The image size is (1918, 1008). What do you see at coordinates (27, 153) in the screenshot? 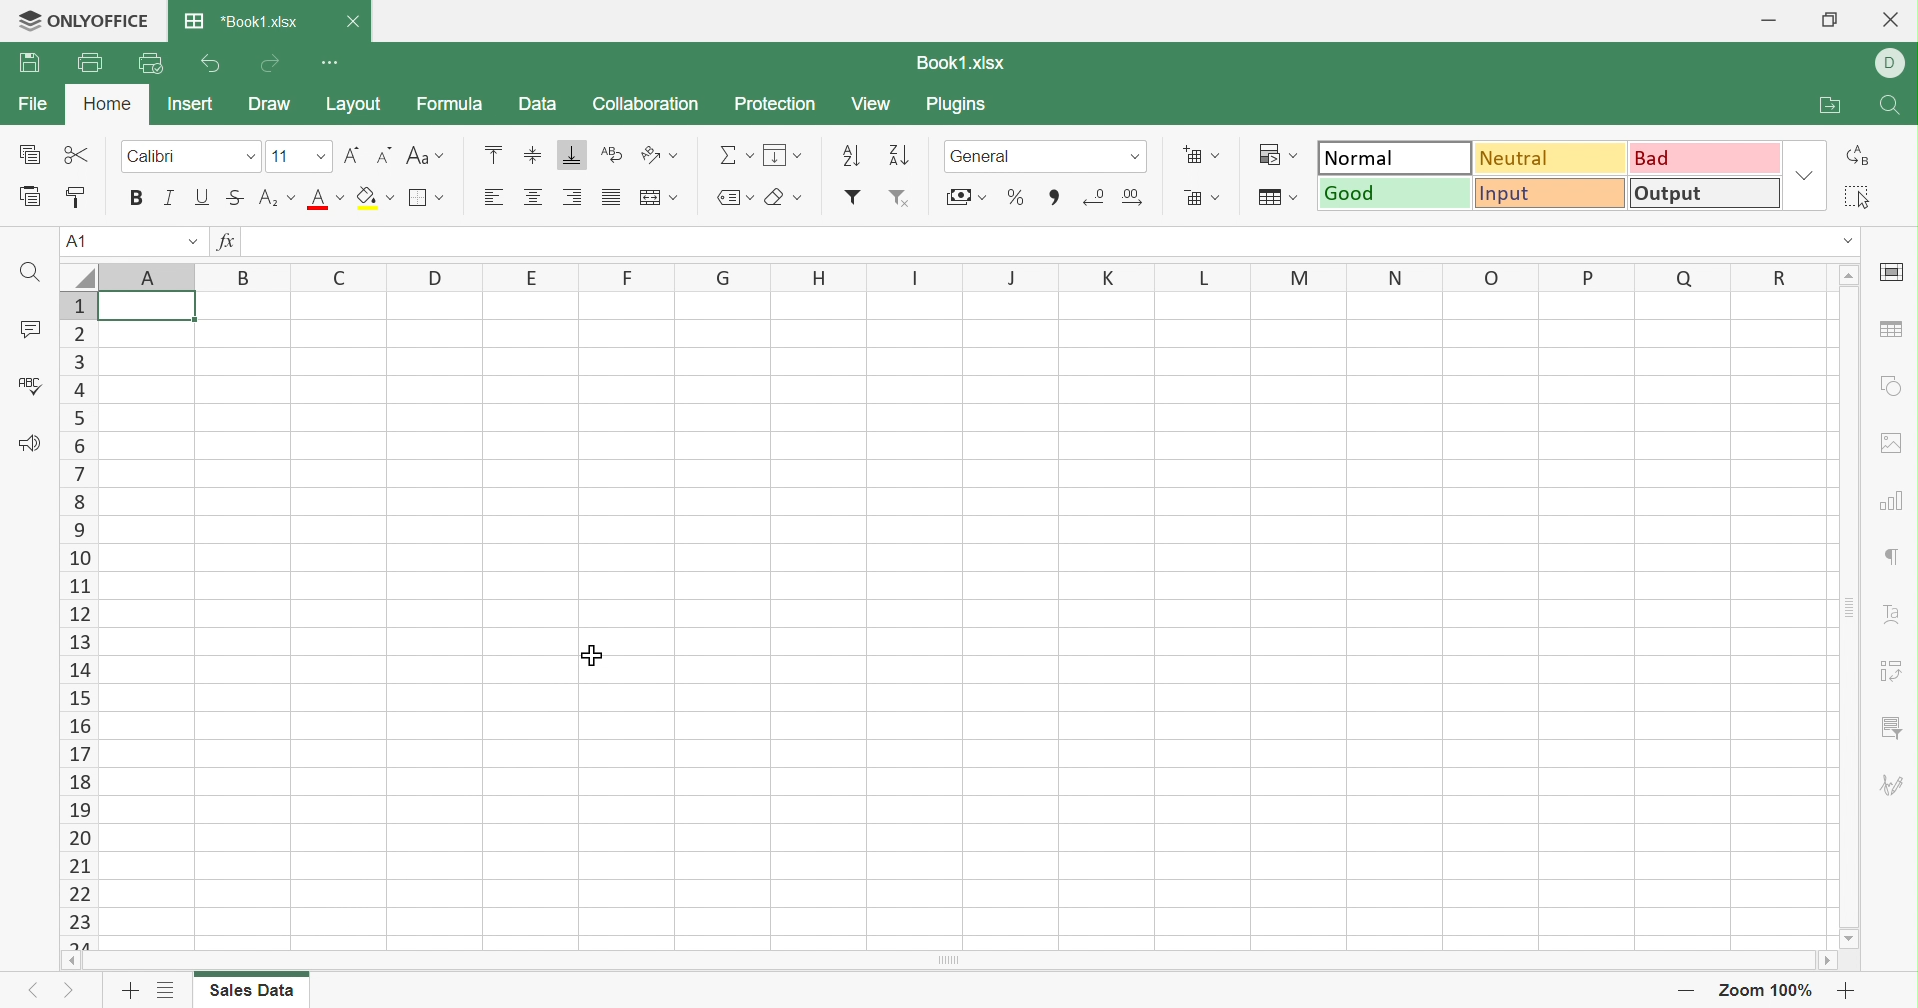
I see `Copy` at bounding box center [27, 153].